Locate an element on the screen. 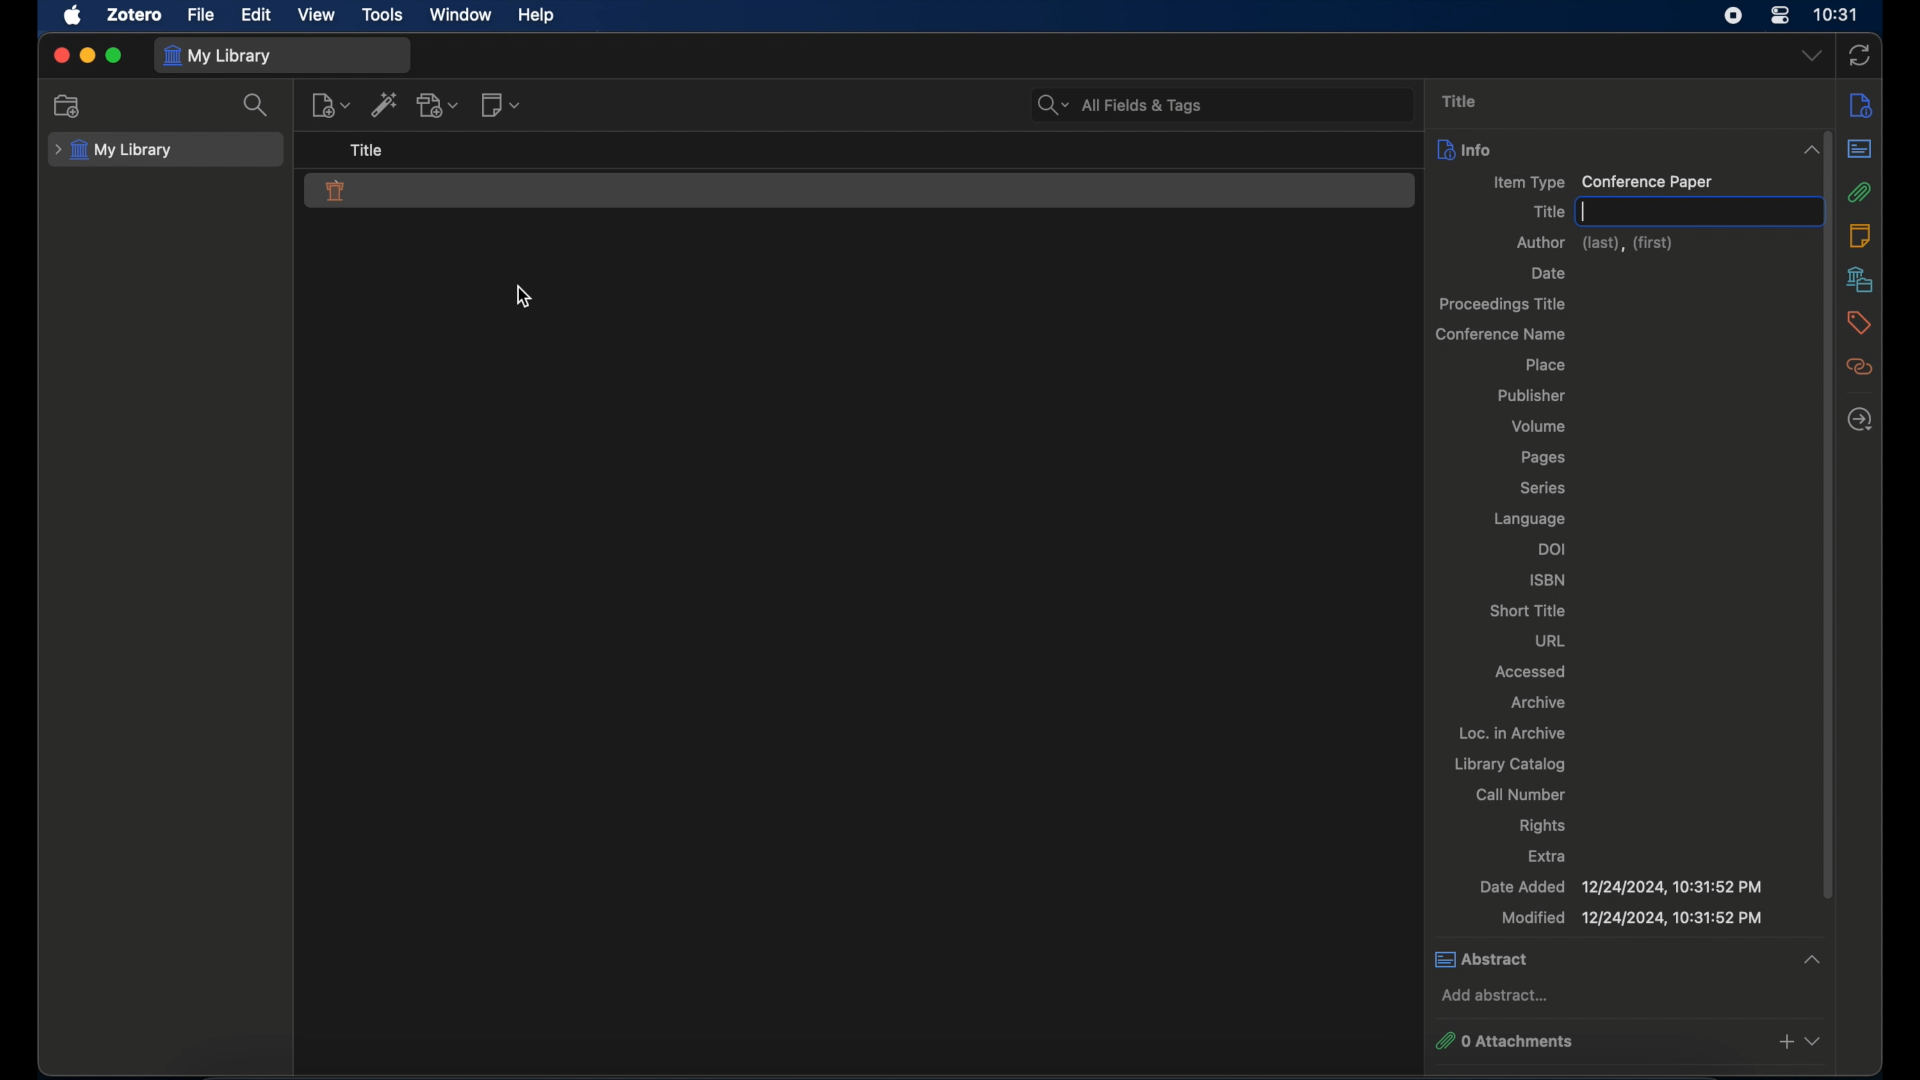 This screenshot has height=1080, width=1920. maximize is located at coordinates (115, 56).